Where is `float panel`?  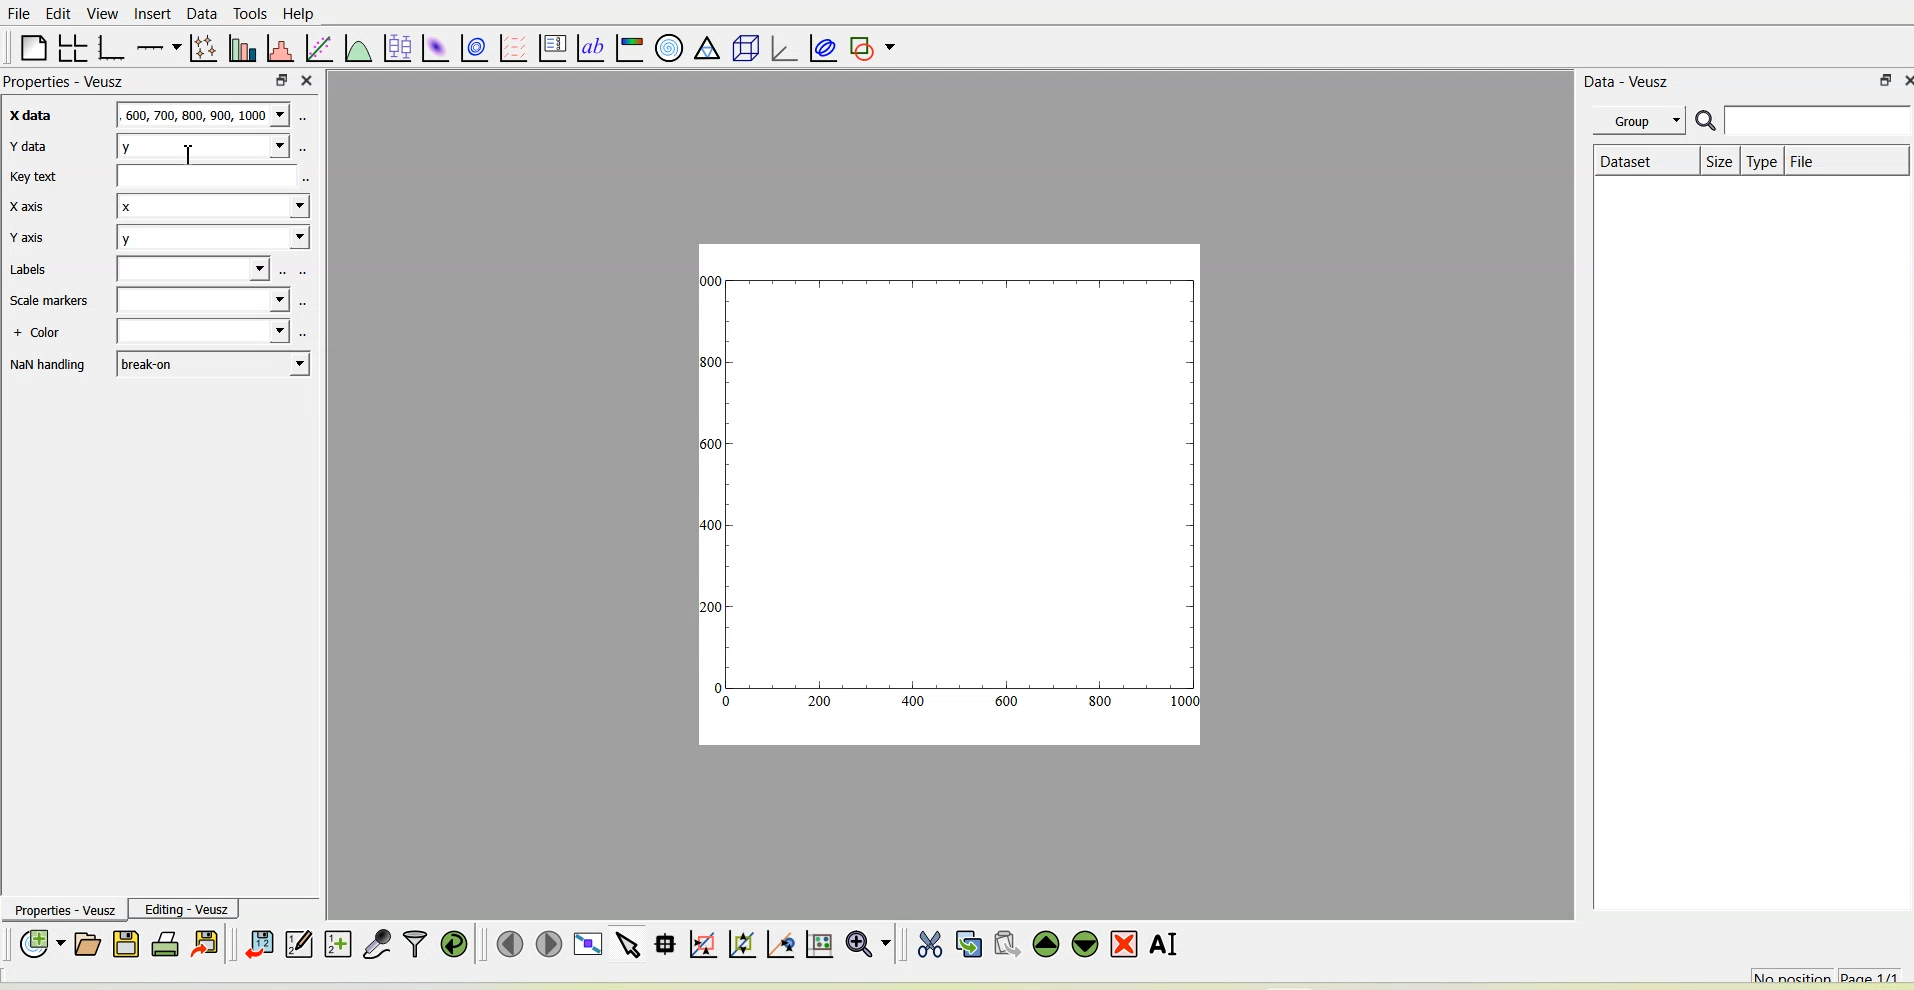 float panel is located at coordinates (283, 80).